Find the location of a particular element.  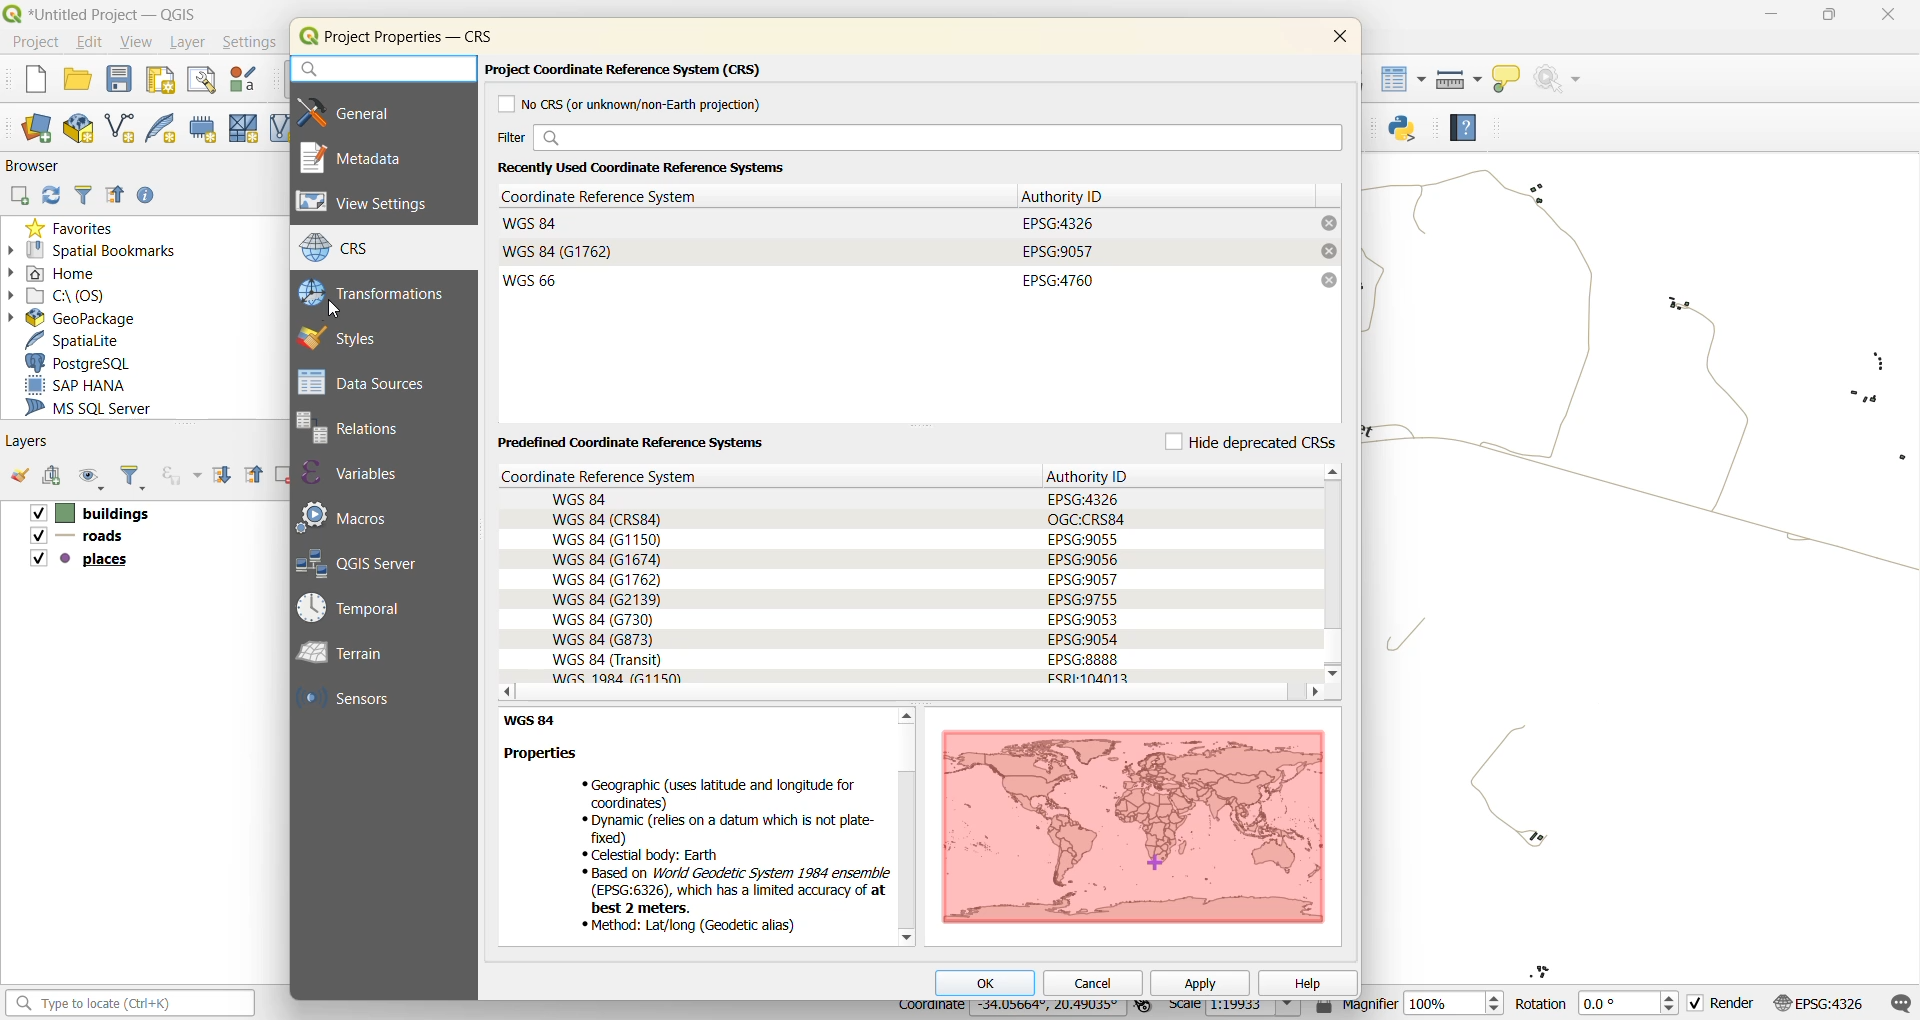

EPSG:4326 is located at coordinates (1060, 222).